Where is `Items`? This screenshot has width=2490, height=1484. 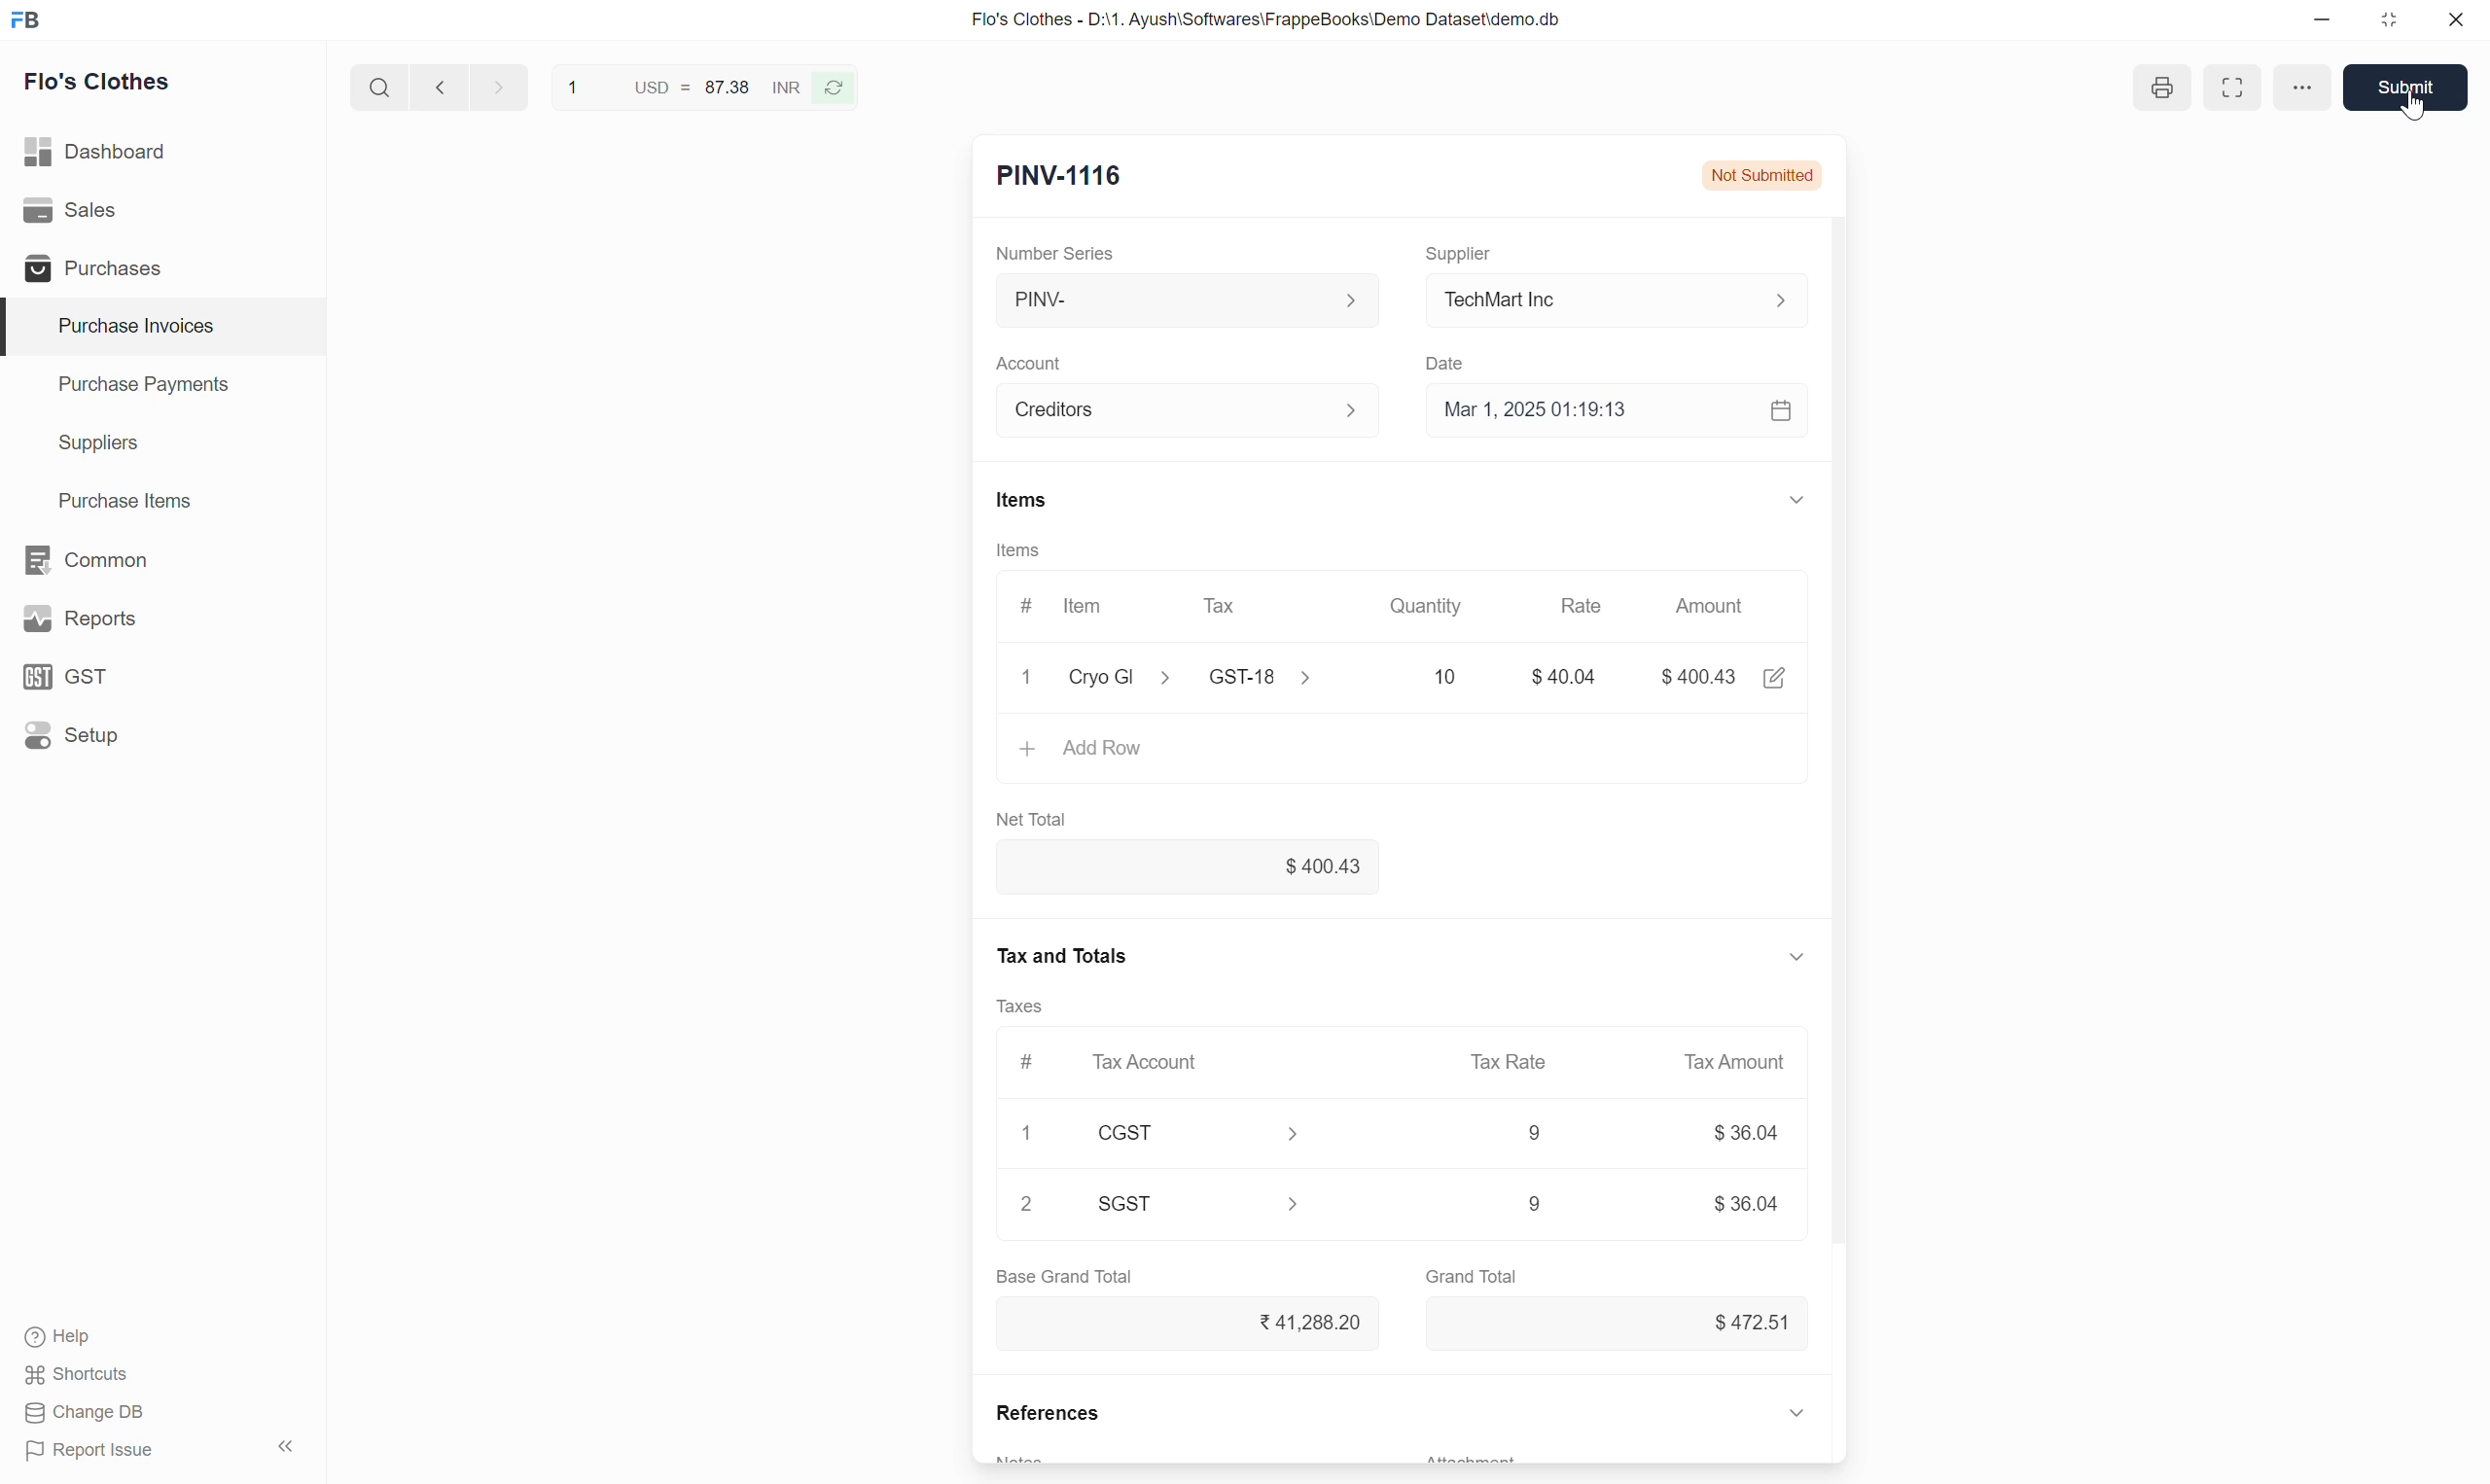 Items is located at coordinates (1021, 500).